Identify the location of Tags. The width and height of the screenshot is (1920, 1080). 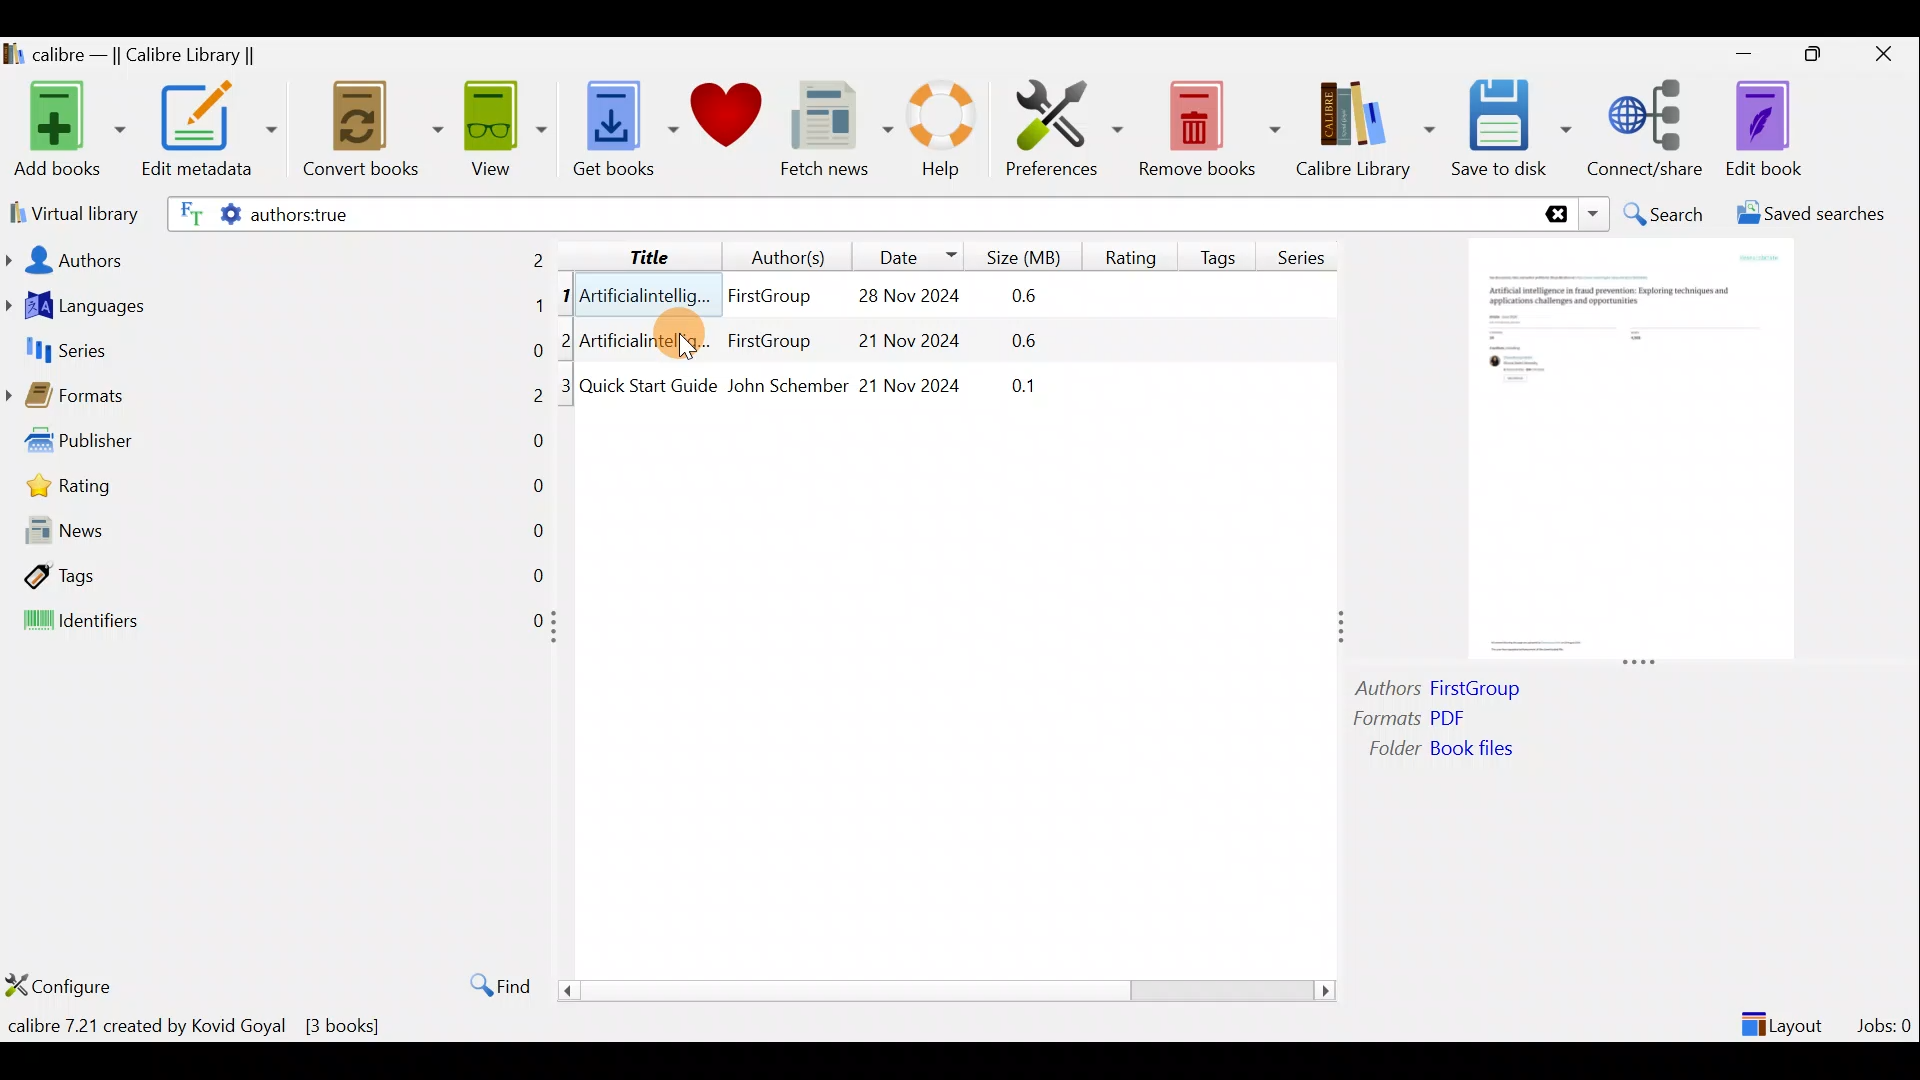
(1222, 249).